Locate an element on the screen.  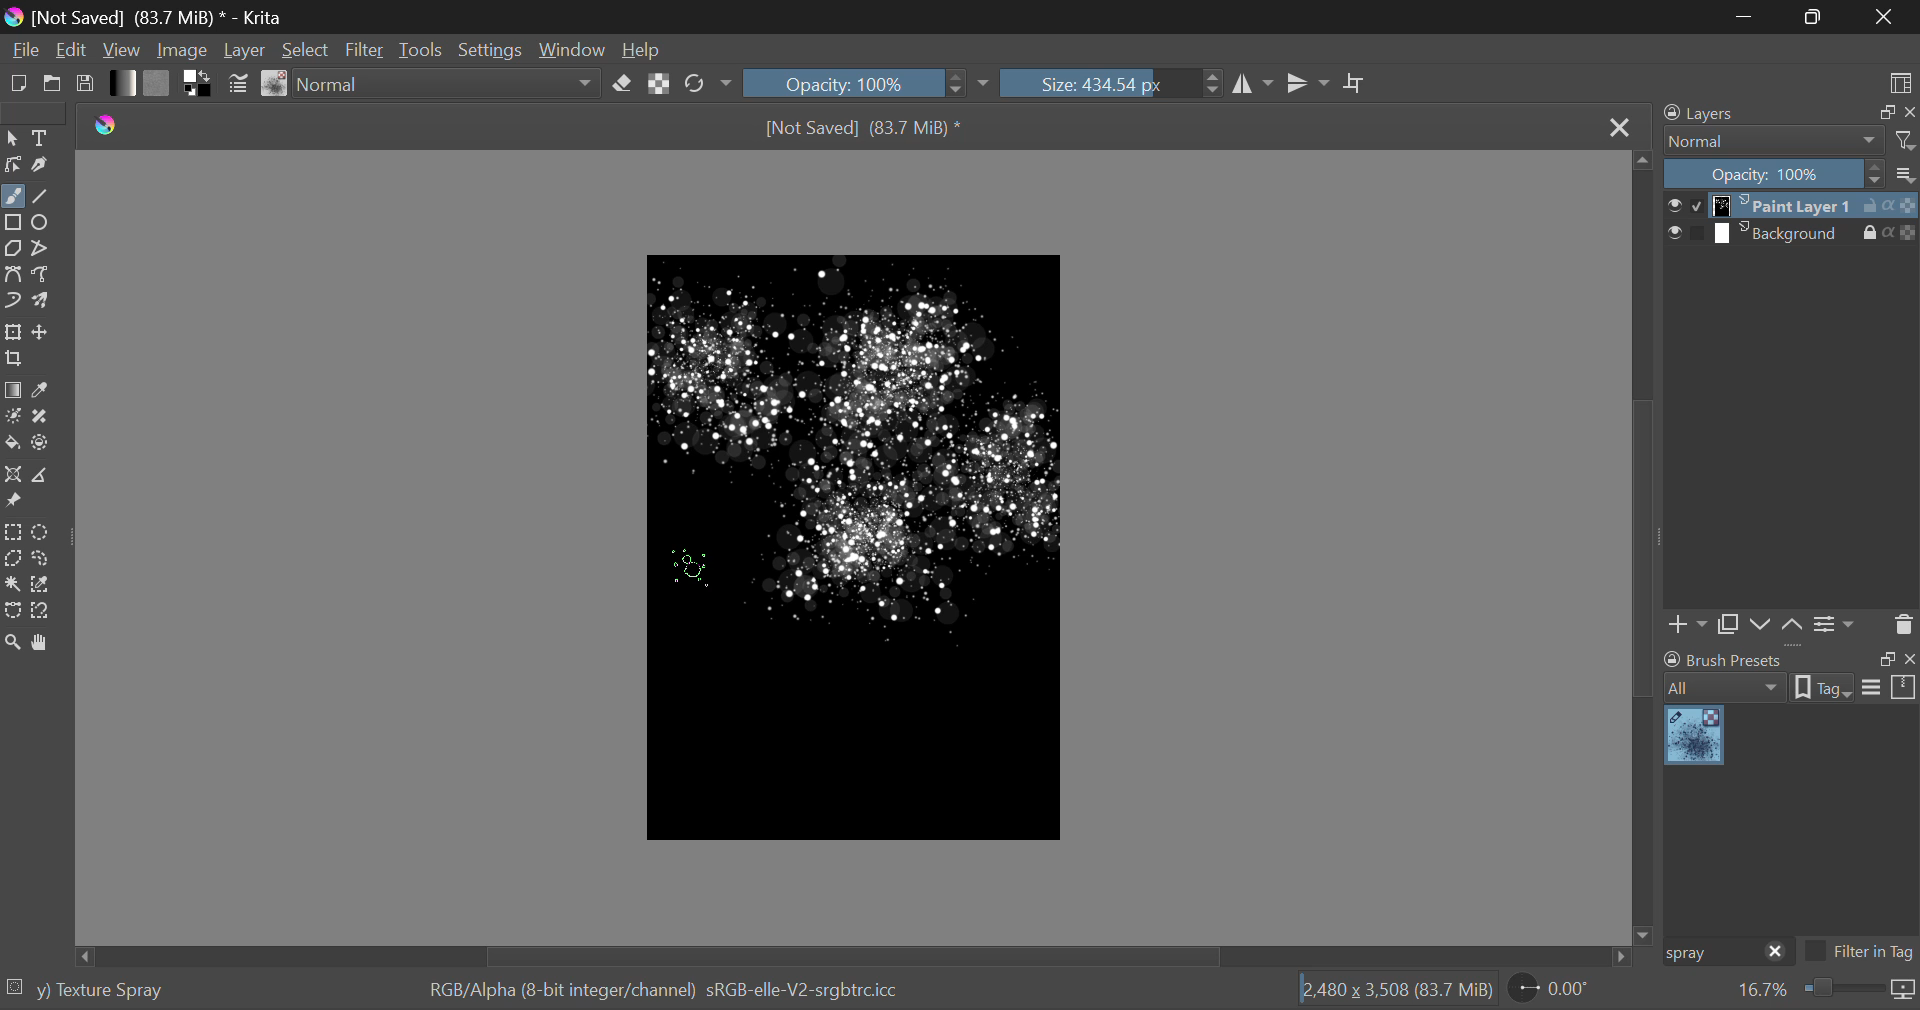
Filter in Tag is located at coordinates (1860, 954).